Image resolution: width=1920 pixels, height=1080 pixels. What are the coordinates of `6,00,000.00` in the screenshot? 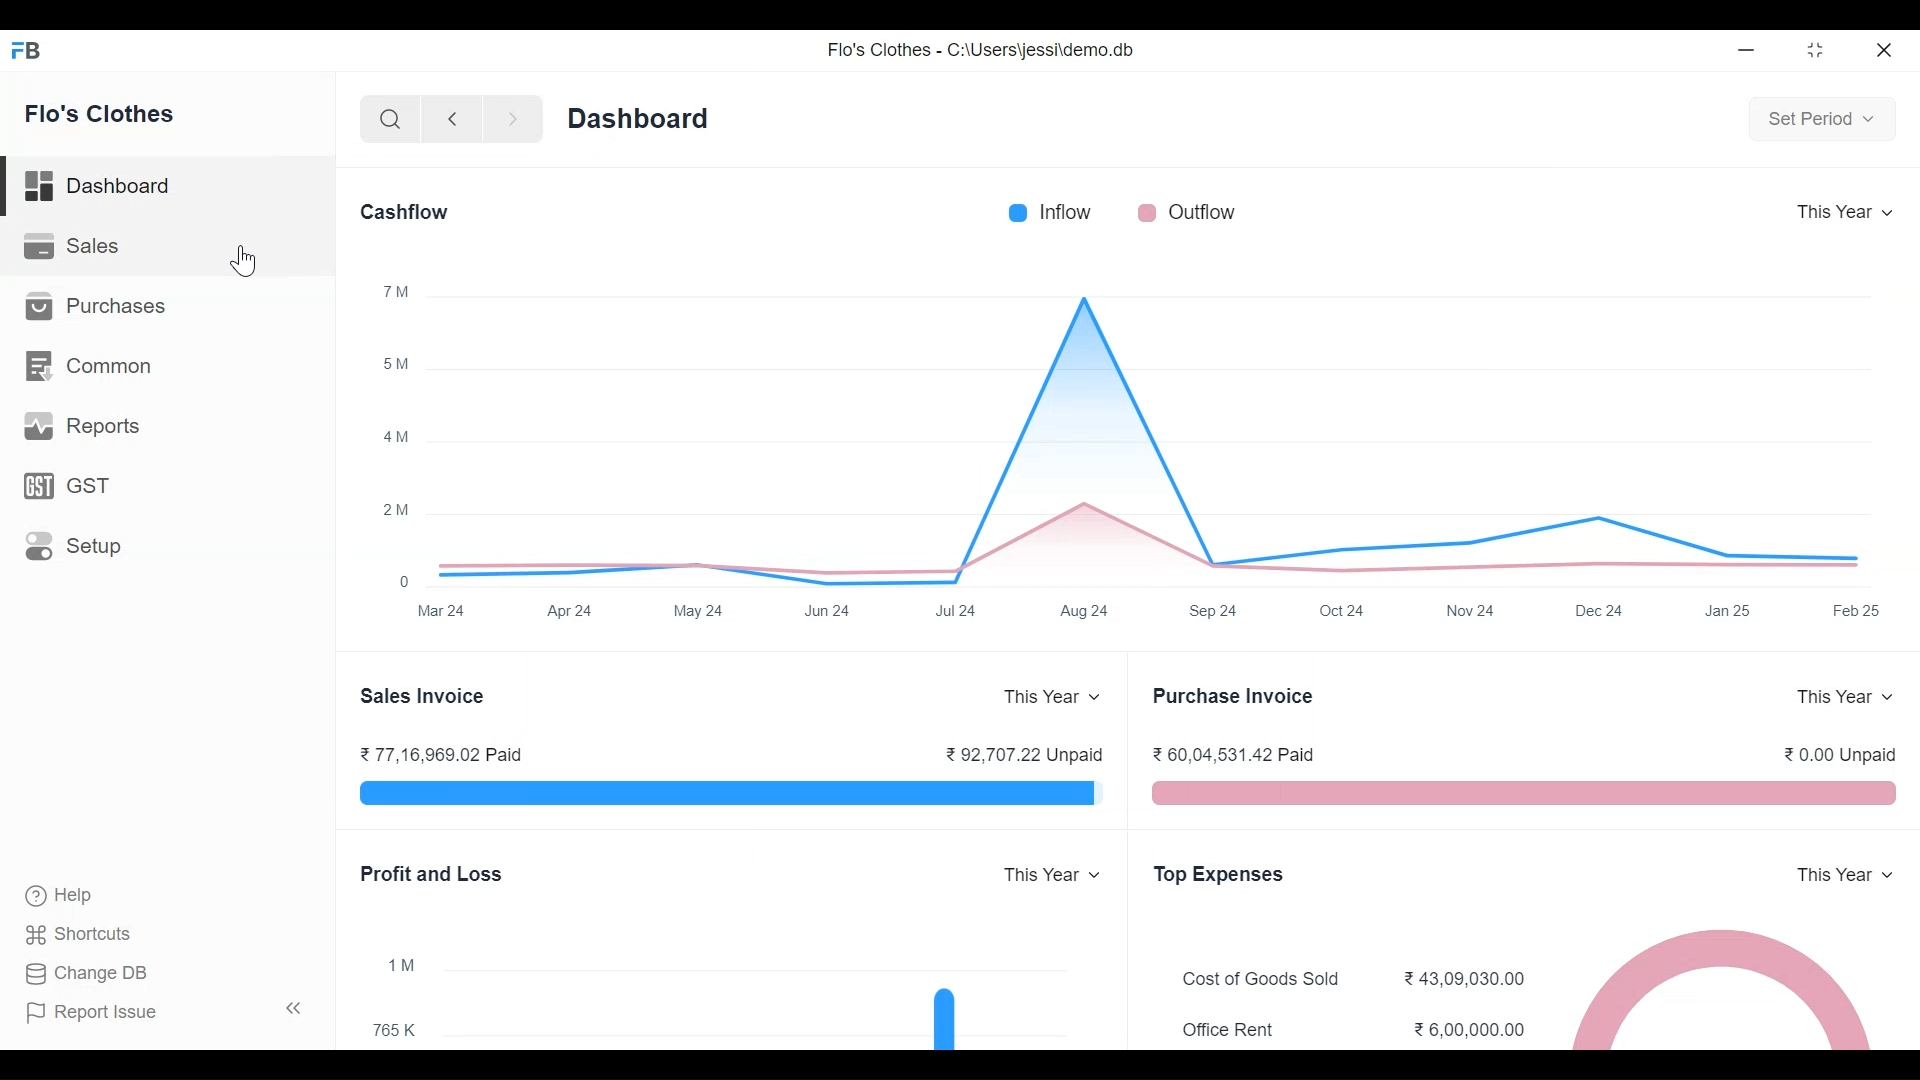 It's located at (1470, 1027).